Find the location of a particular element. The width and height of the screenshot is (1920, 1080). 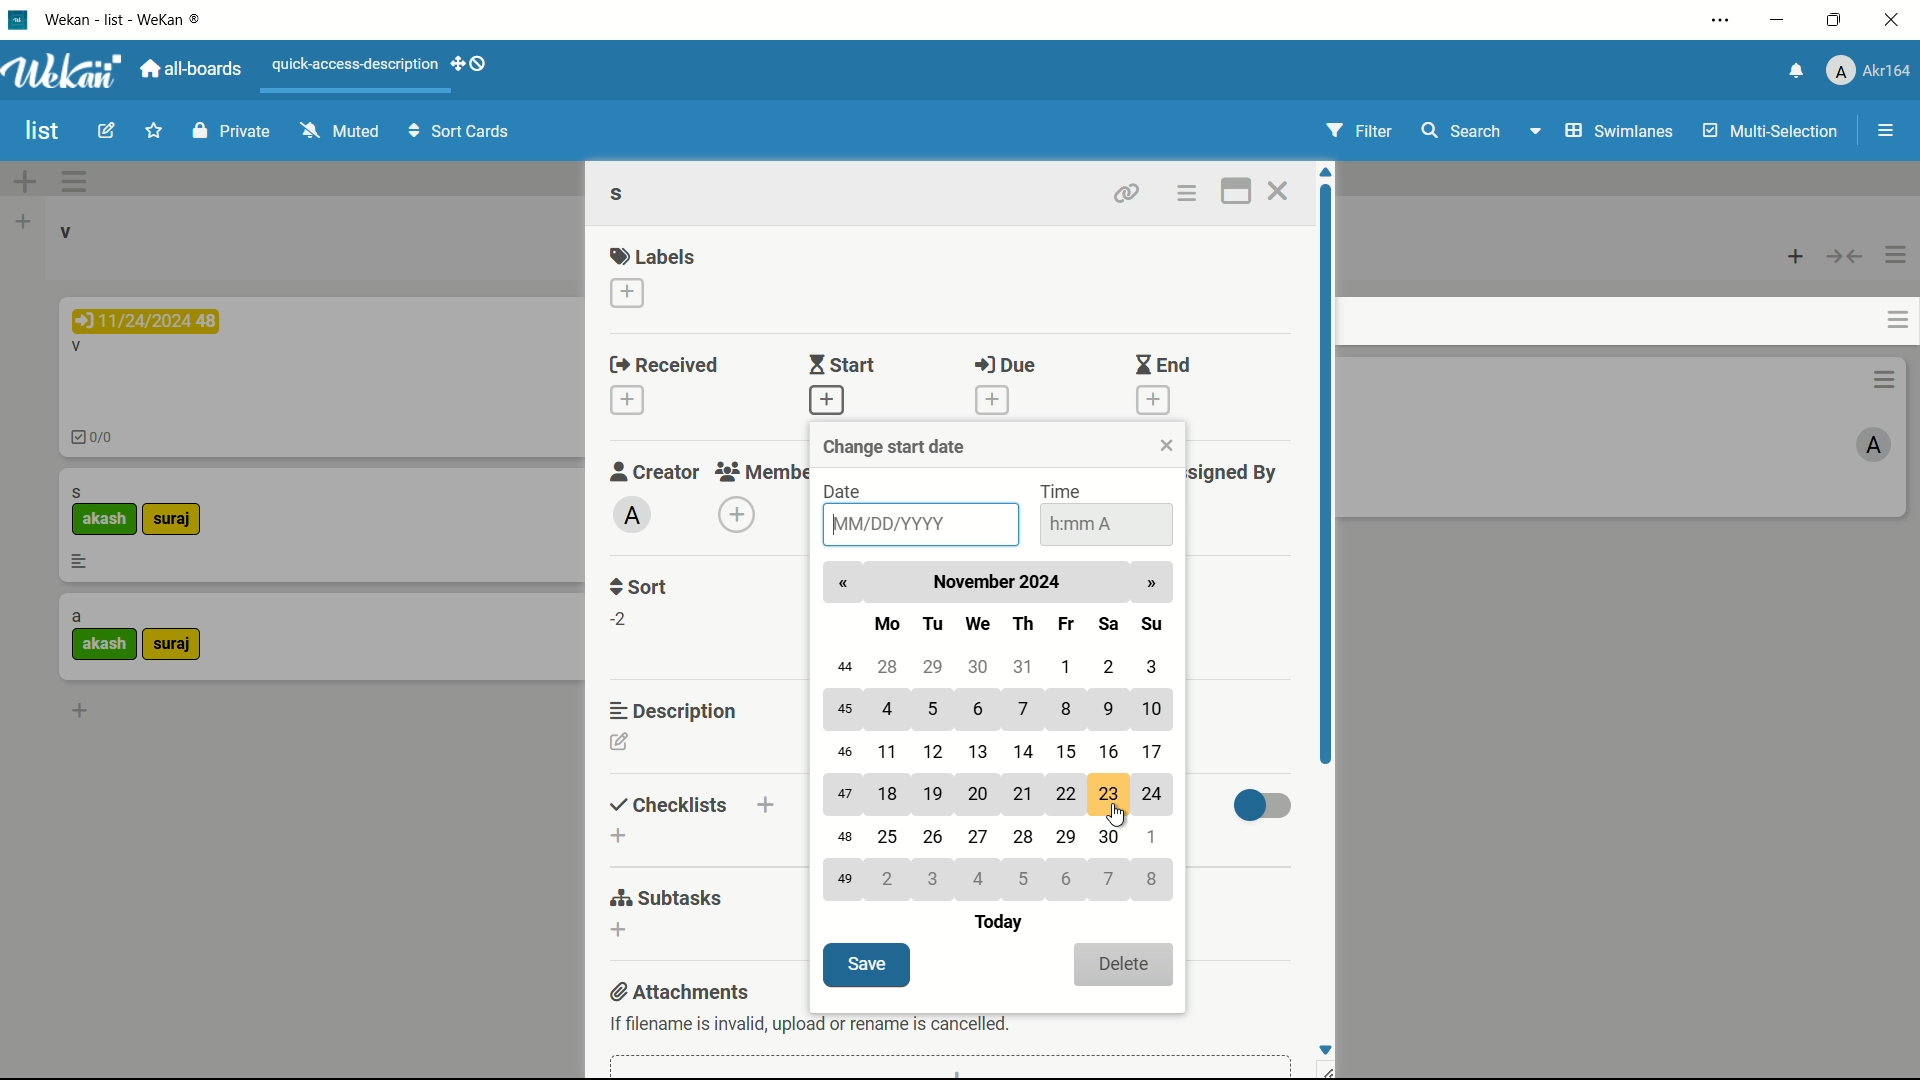

add receive date is located at coordinates (627, 399).